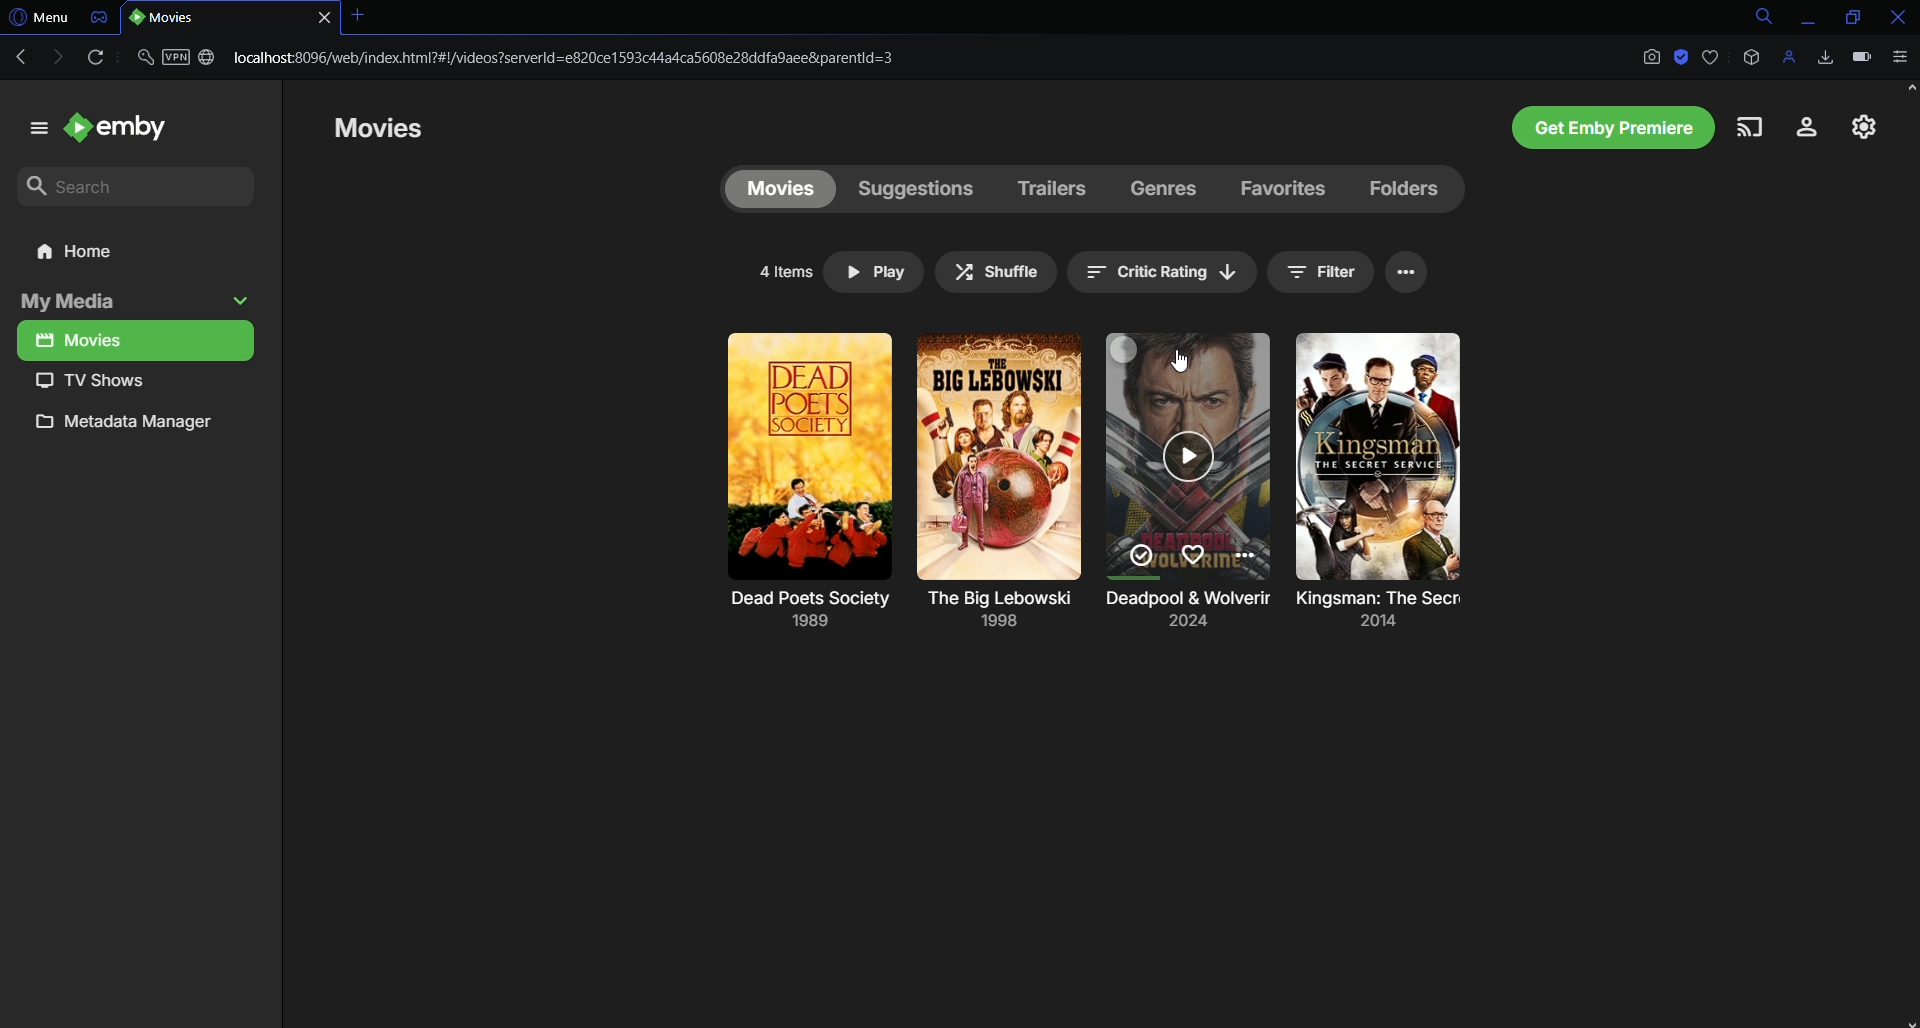  Describe the element at coordinates (1182, 362) in the screenshot. I see `Cursor` at that location.